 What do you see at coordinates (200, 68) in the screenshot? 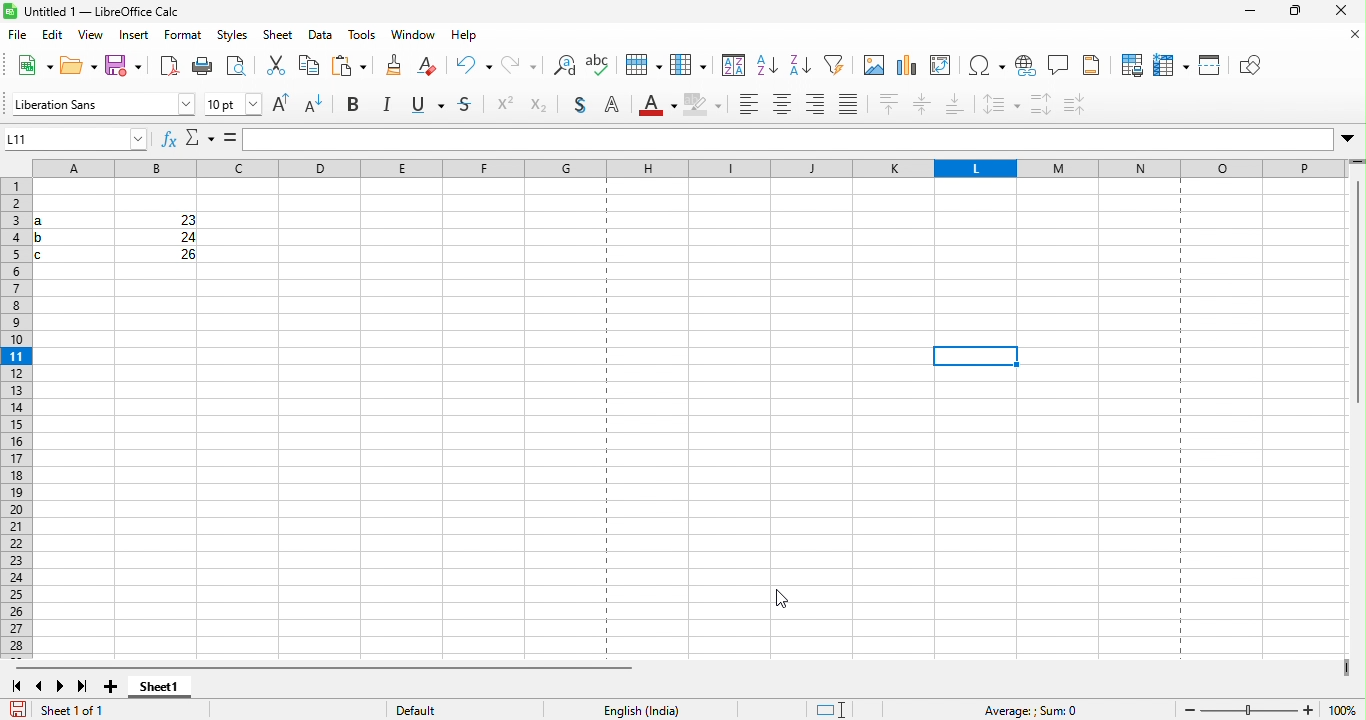
I see `print` at bounding box center [200, 68].